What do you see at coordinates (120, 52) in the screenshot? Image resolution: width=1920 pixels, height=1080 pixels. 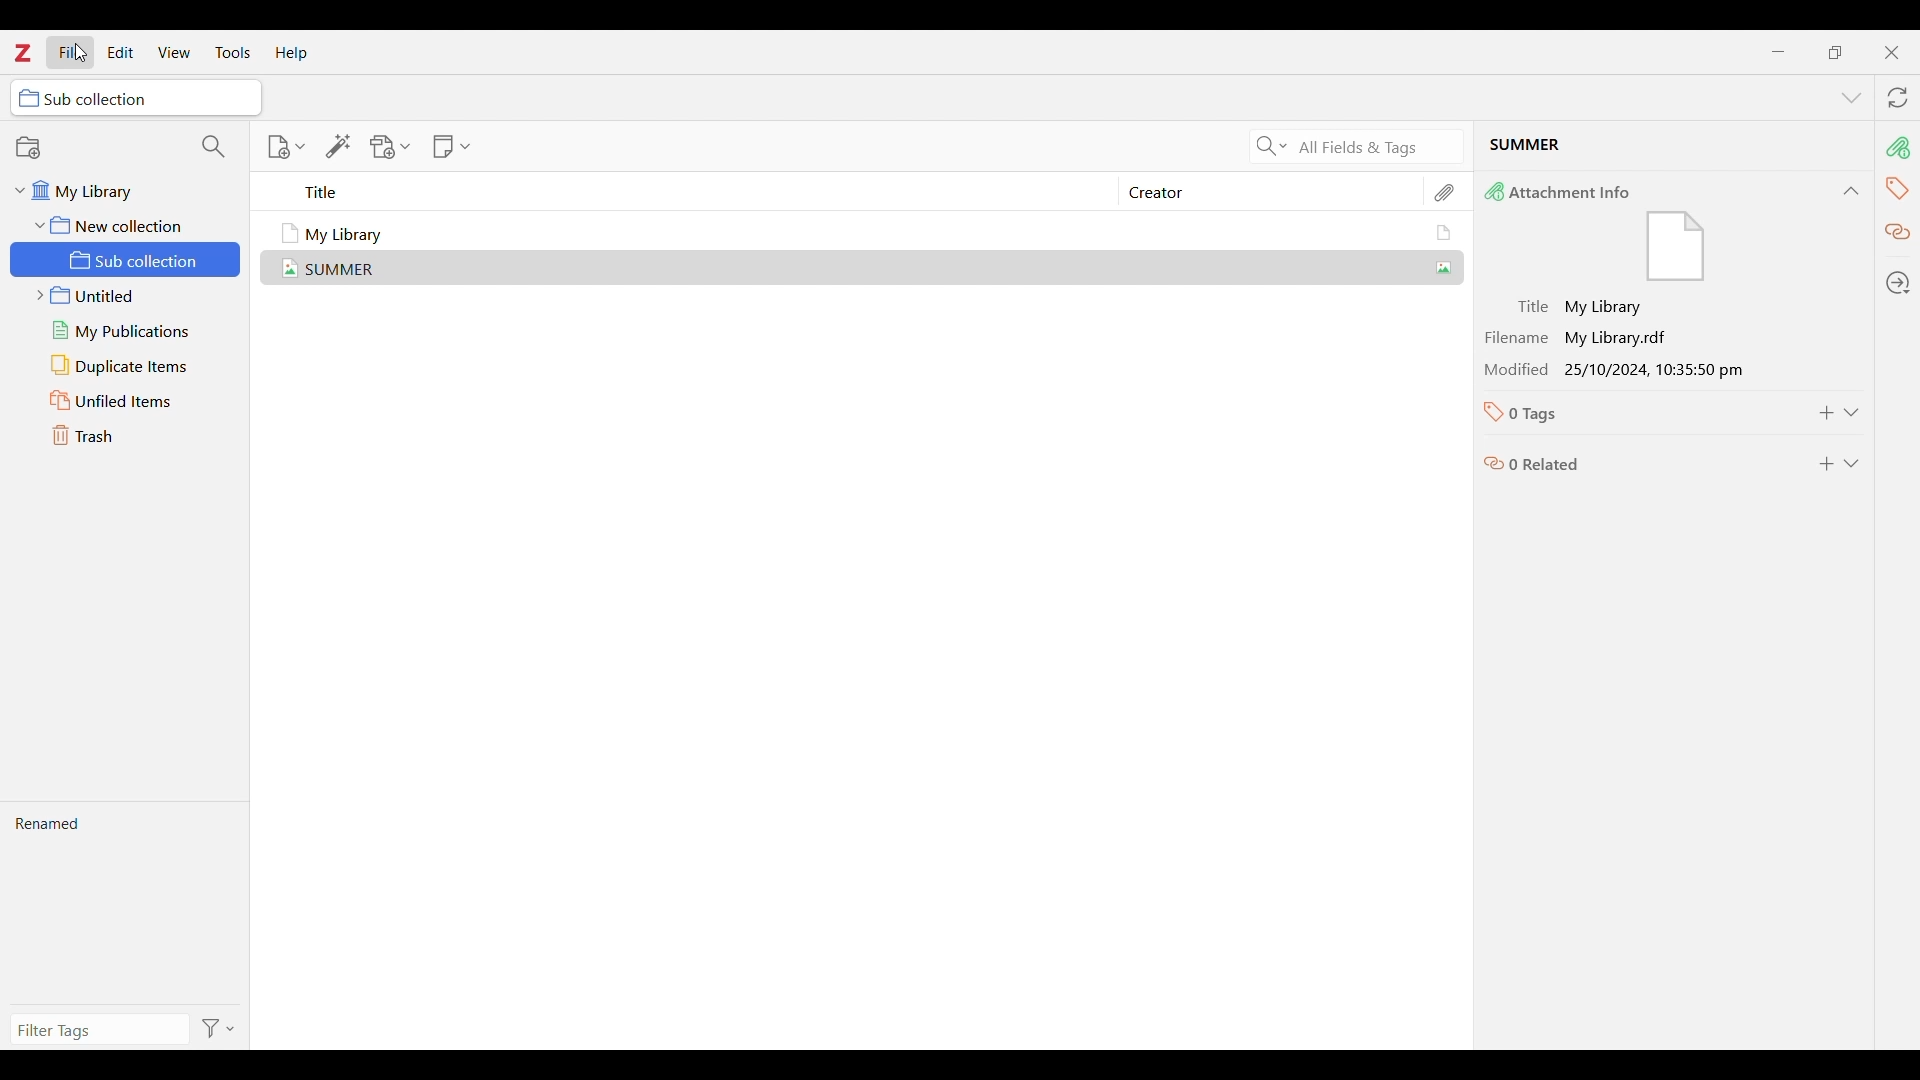 I see `Edit menu` at bounding box center [120, 52].